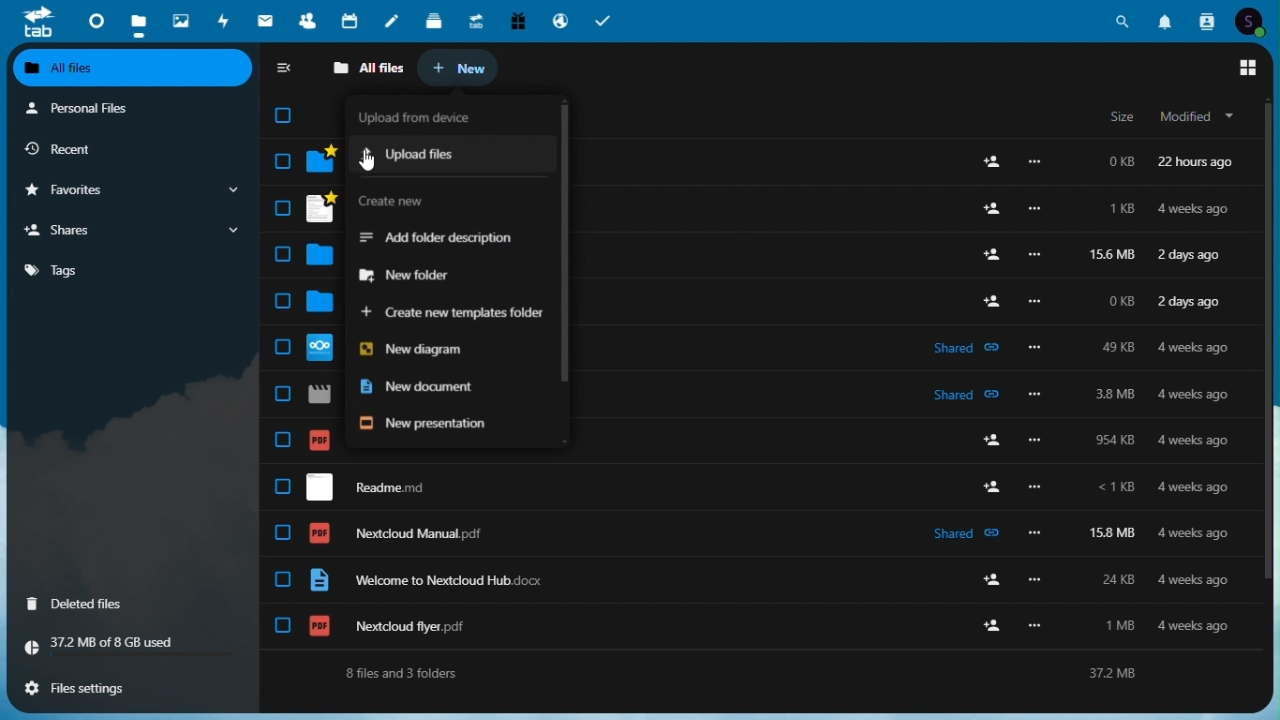  What do you see at coordinates (278, 439) in the screenshot?
I see `check box` at bounding box center [278, 439].